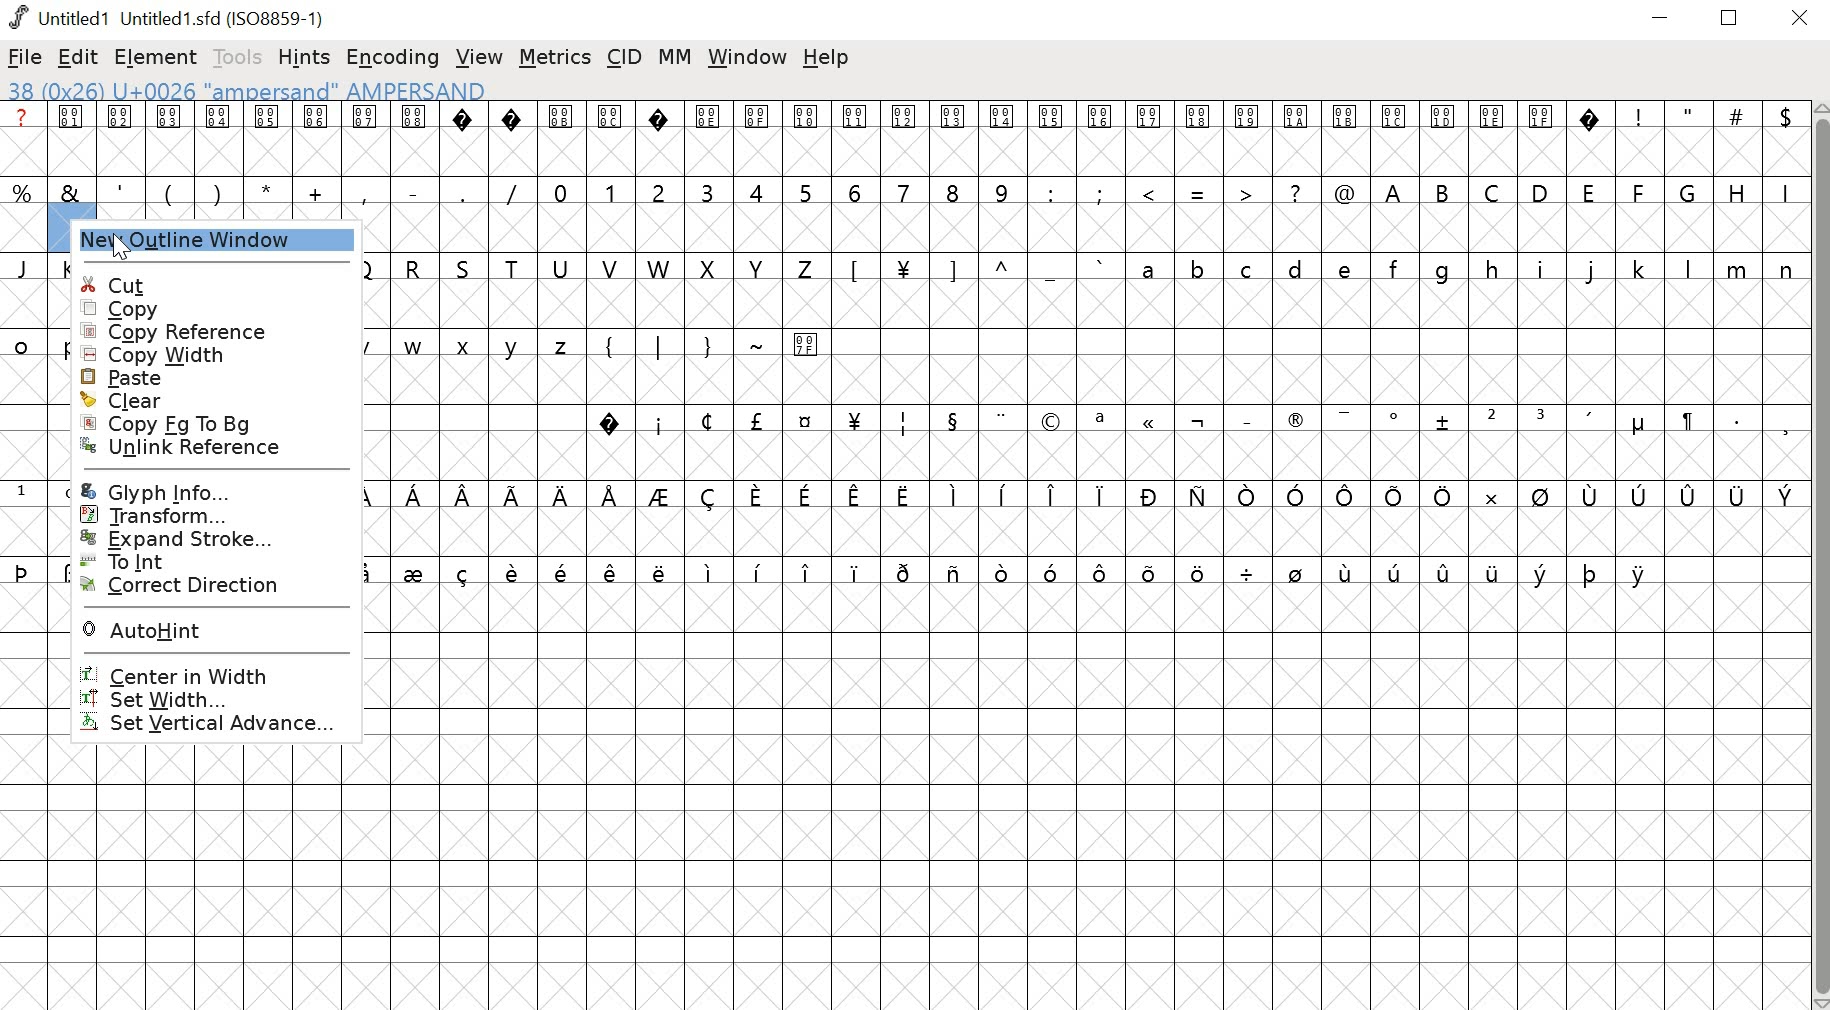 The height and width of the screenshot is (1010, 1830). I want to click on {, so click(611, 343).